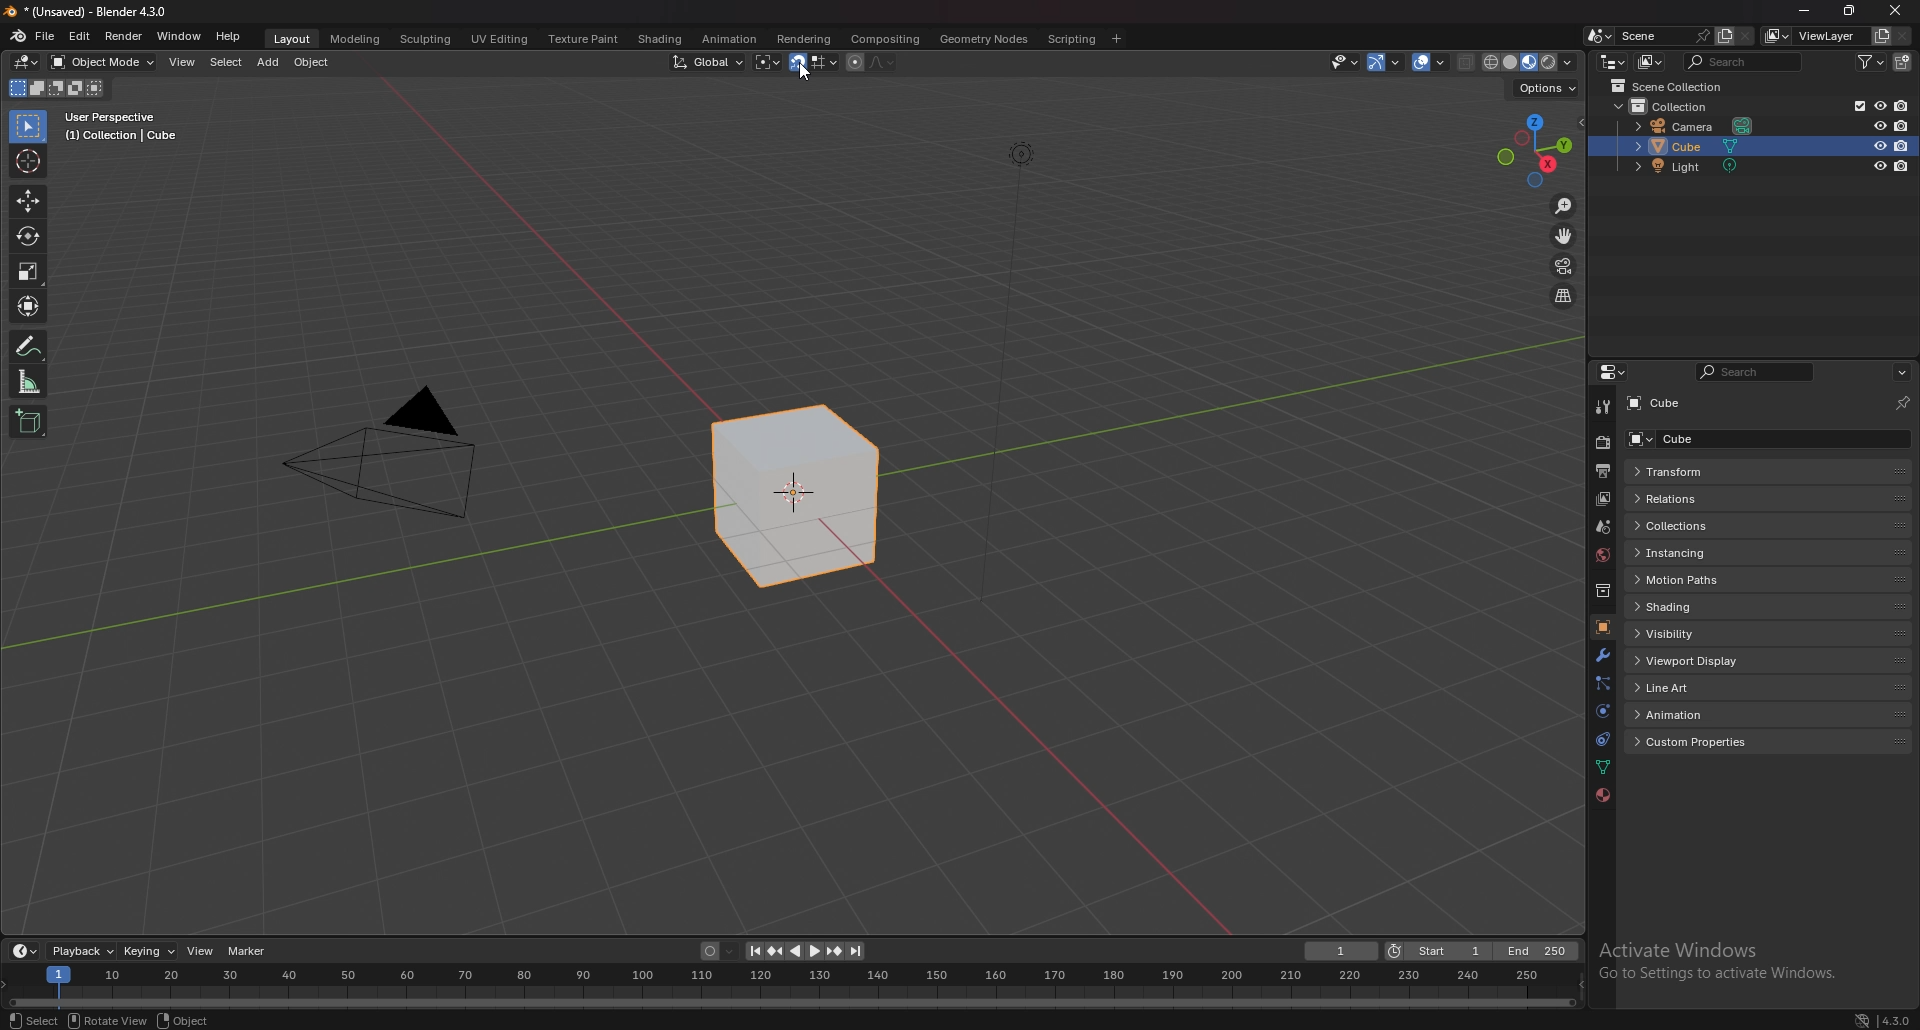  Describe the element at coordinates (1343, 951) in the screenshot. I see `current frame` at that location.